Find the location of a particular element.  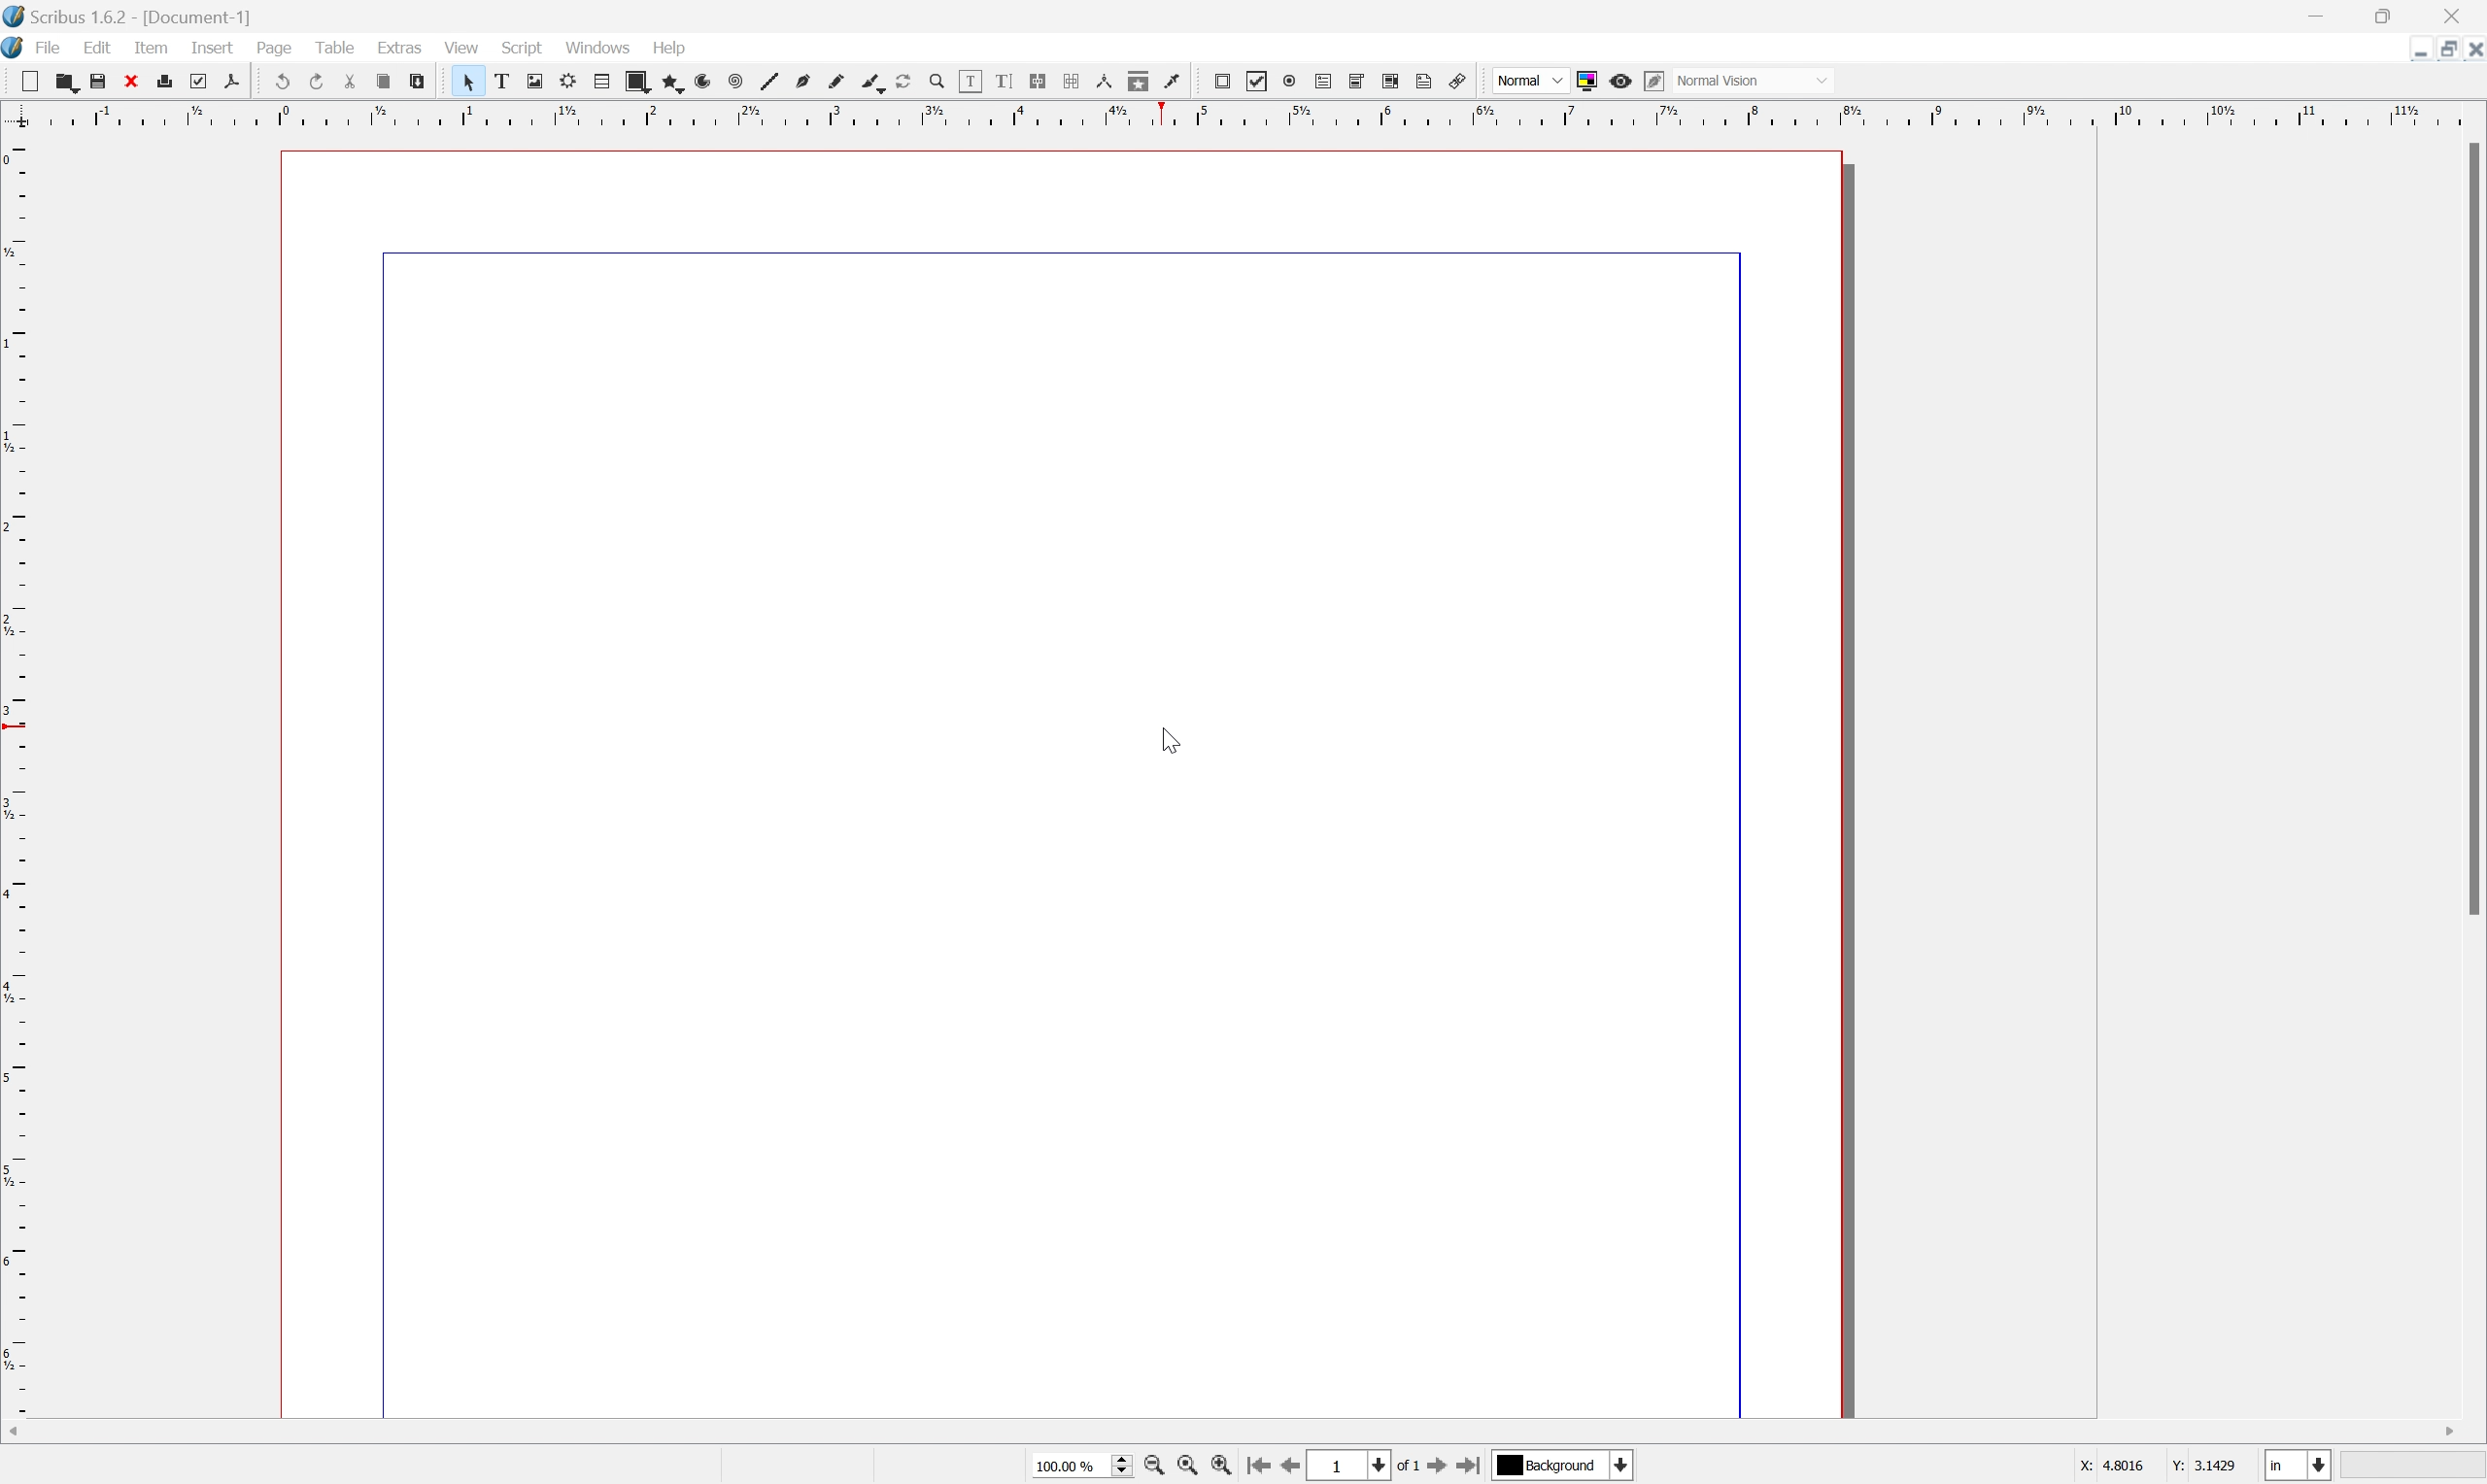

bezier curve is located at coordinates (804, 81).